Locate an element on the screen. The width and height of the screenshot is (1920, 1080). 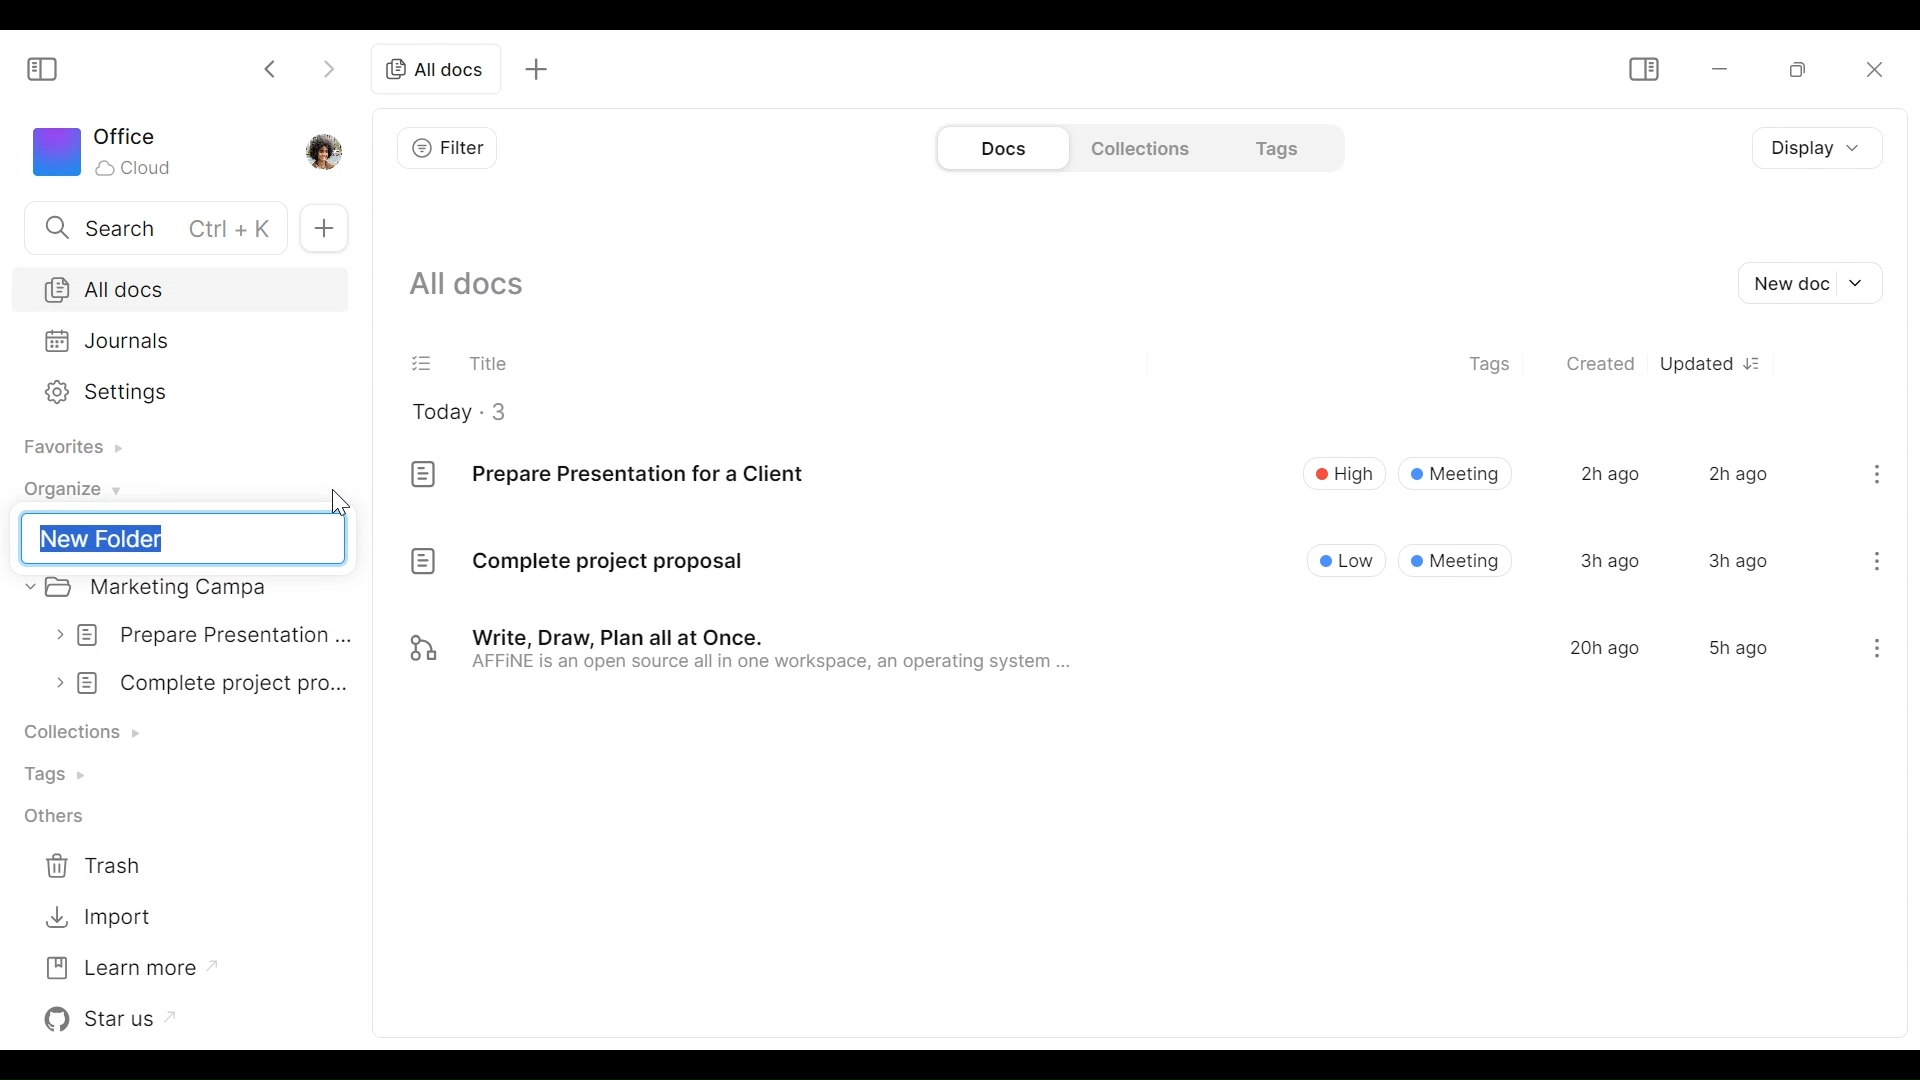
Display is located at coordinates (1811, 150).